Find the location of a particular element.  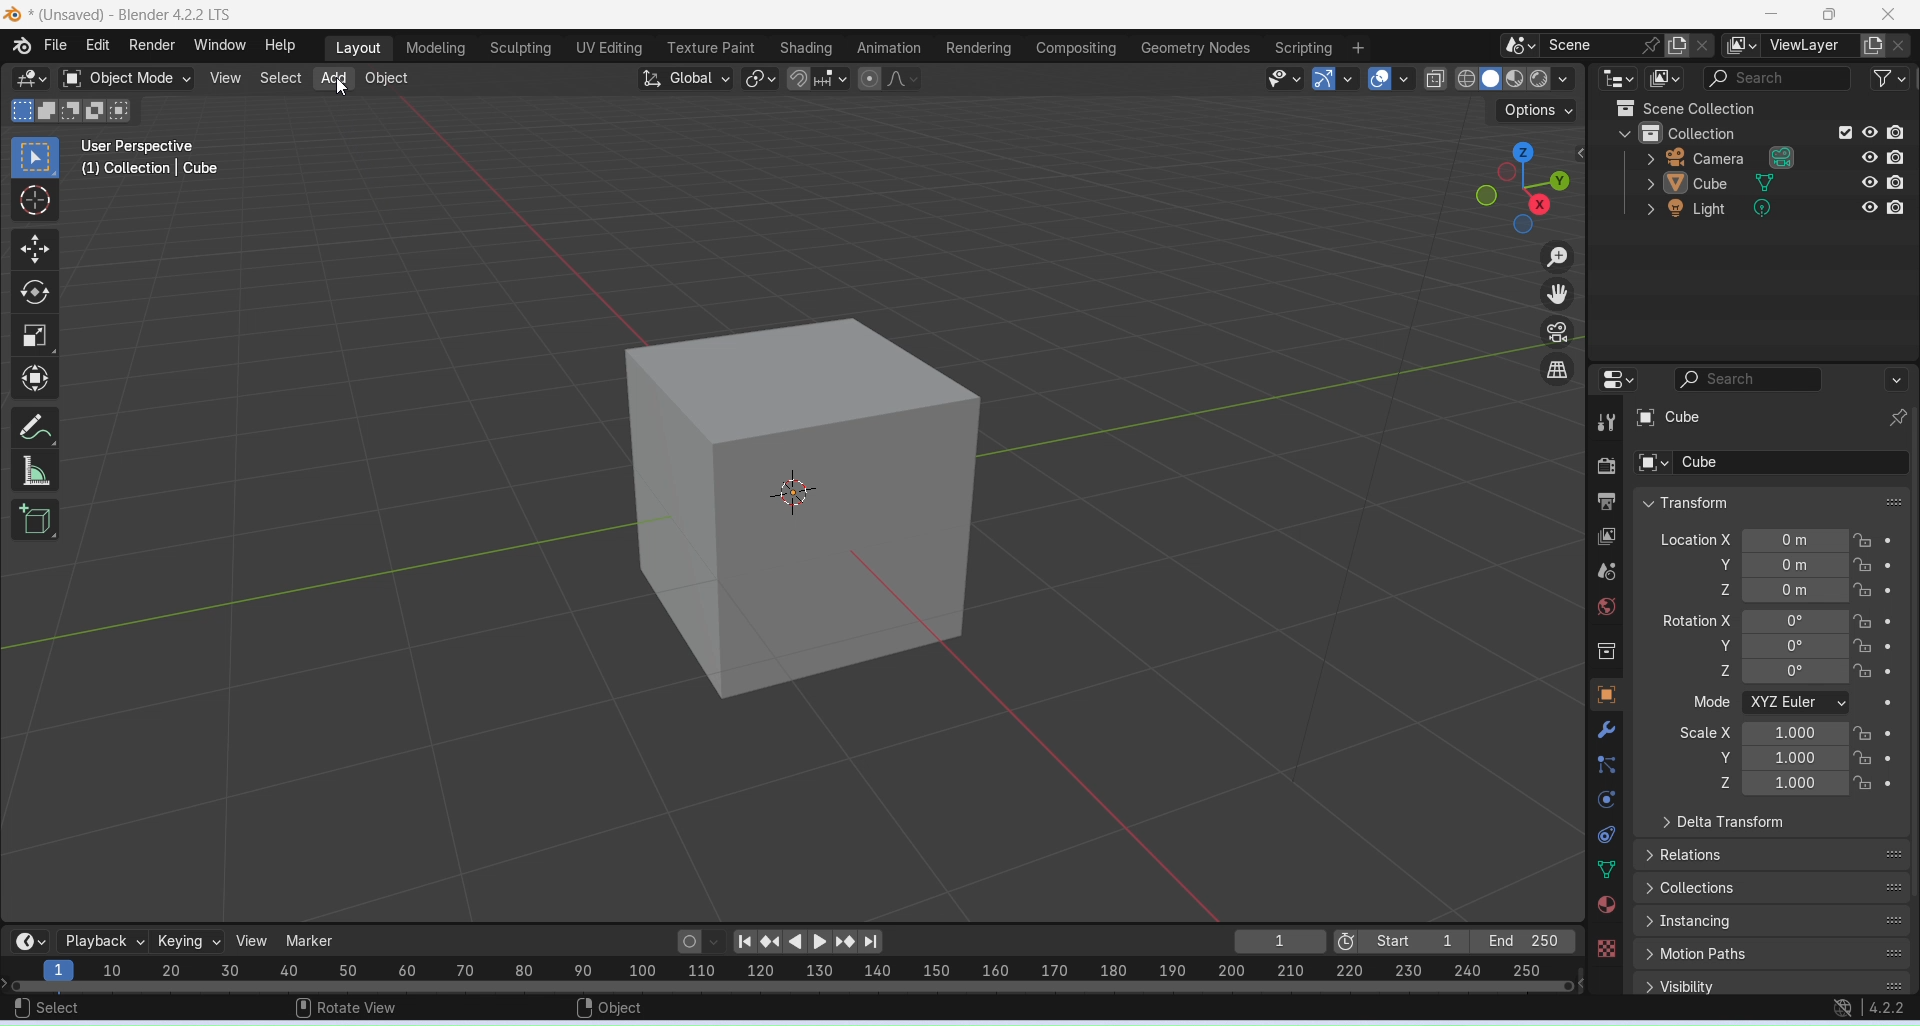

Y axis is located at coordinates (1821, 646).